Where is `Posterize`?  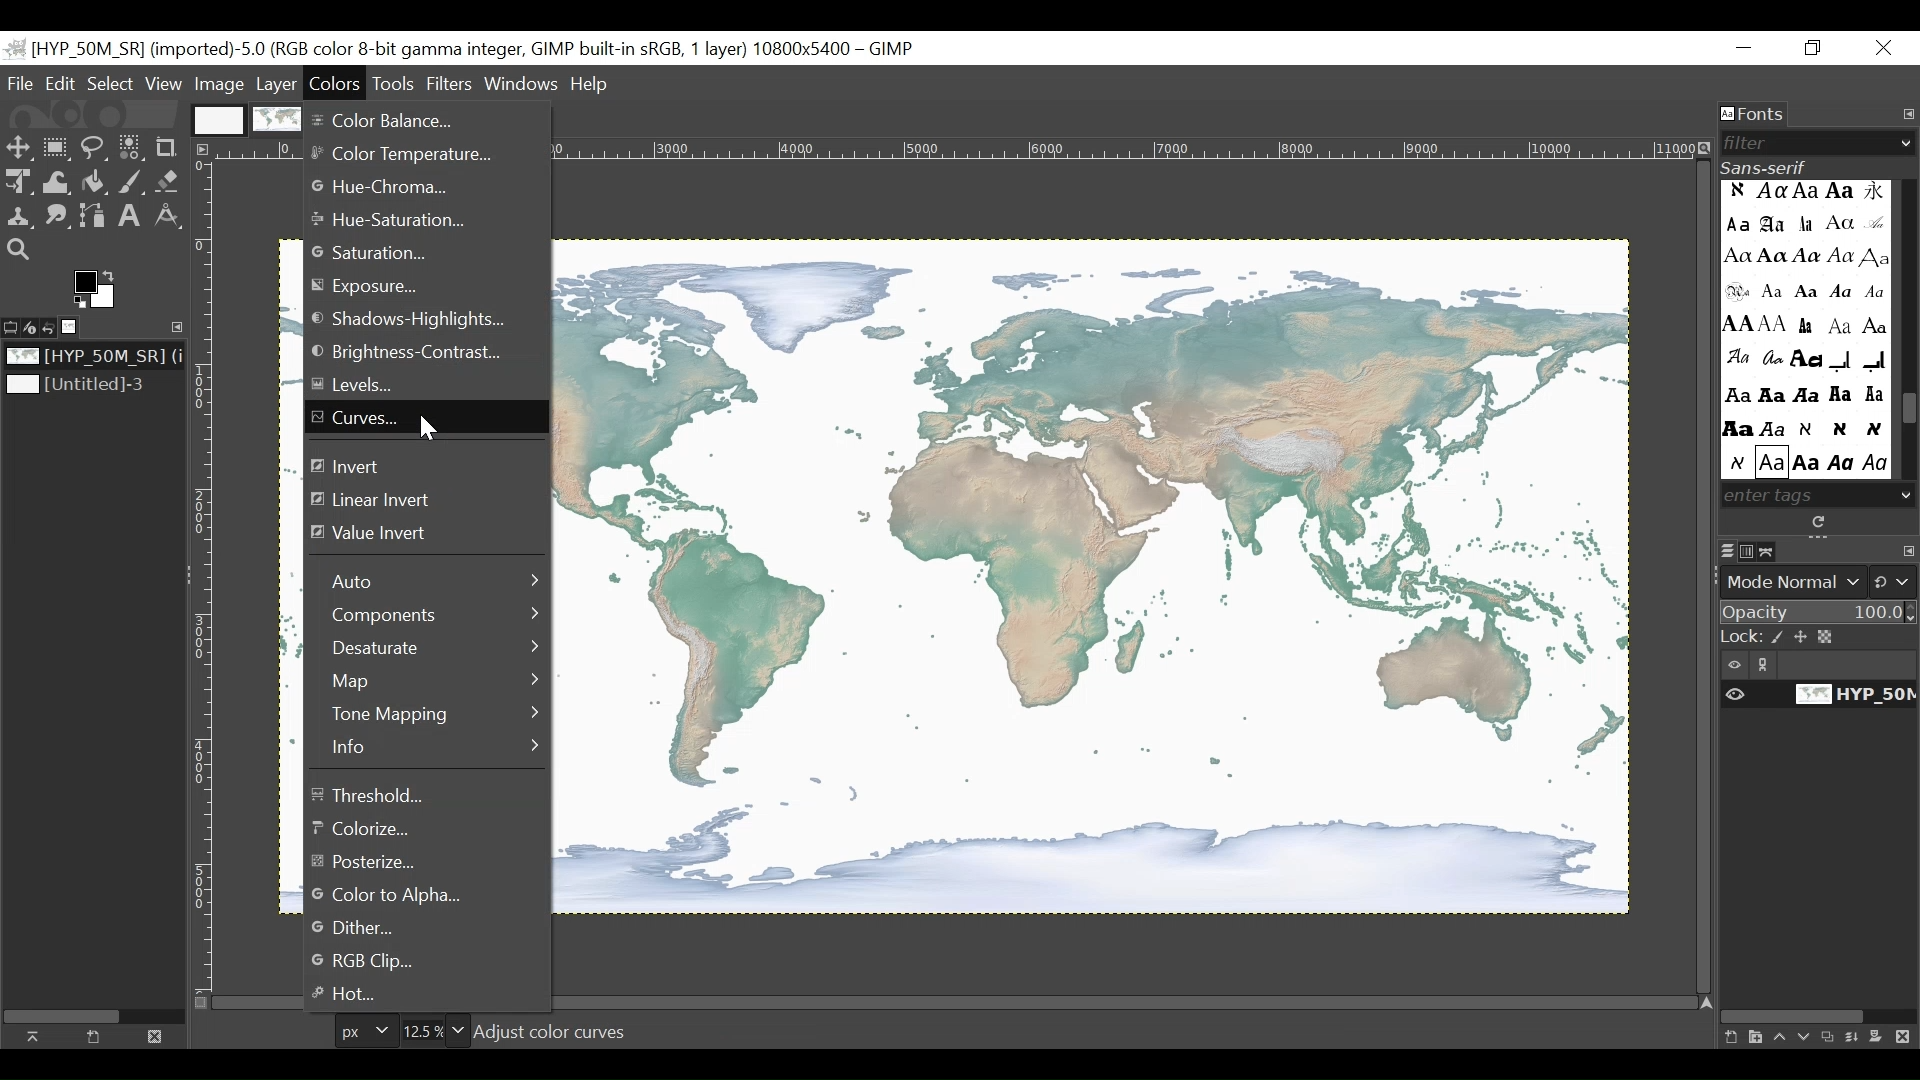 Posterize is located at coordinates (375, 865).